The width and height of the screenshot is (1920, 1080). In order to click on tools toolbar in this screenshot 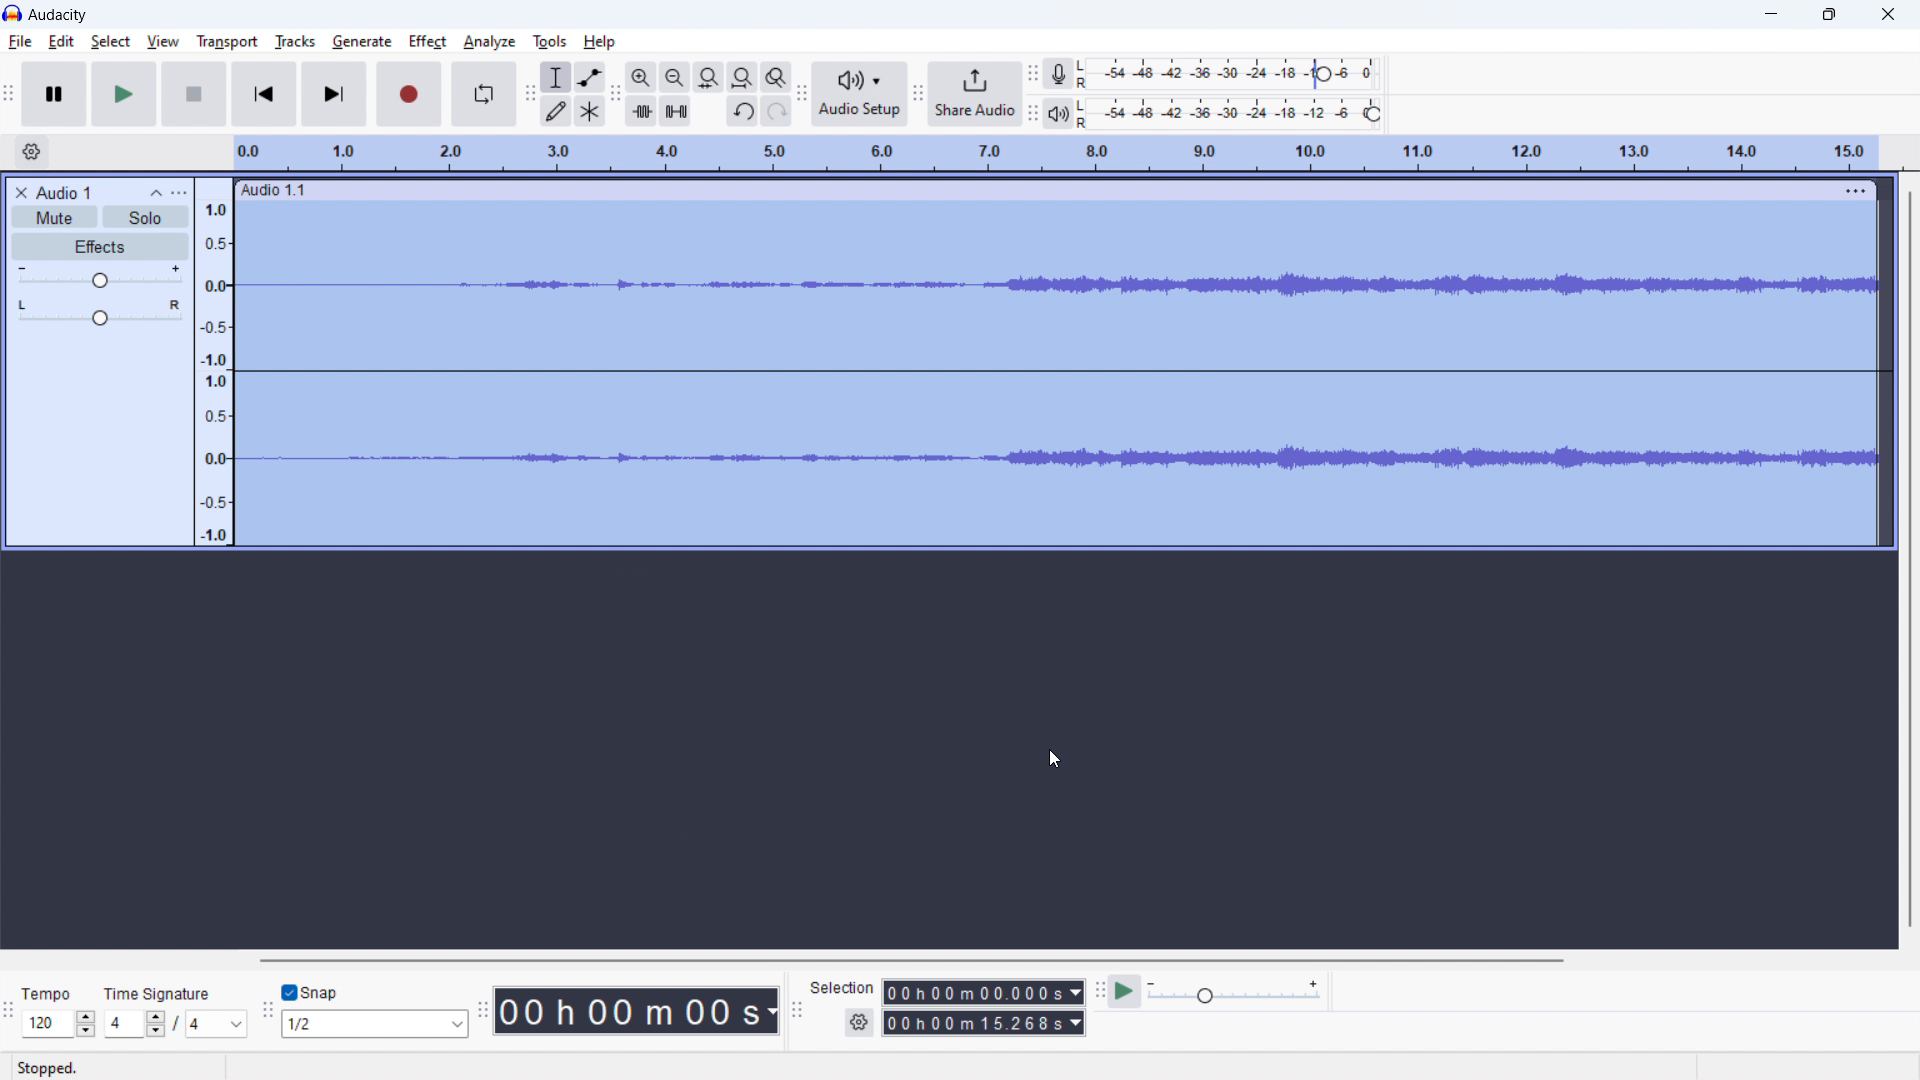, I will do `click(530, 94)`.